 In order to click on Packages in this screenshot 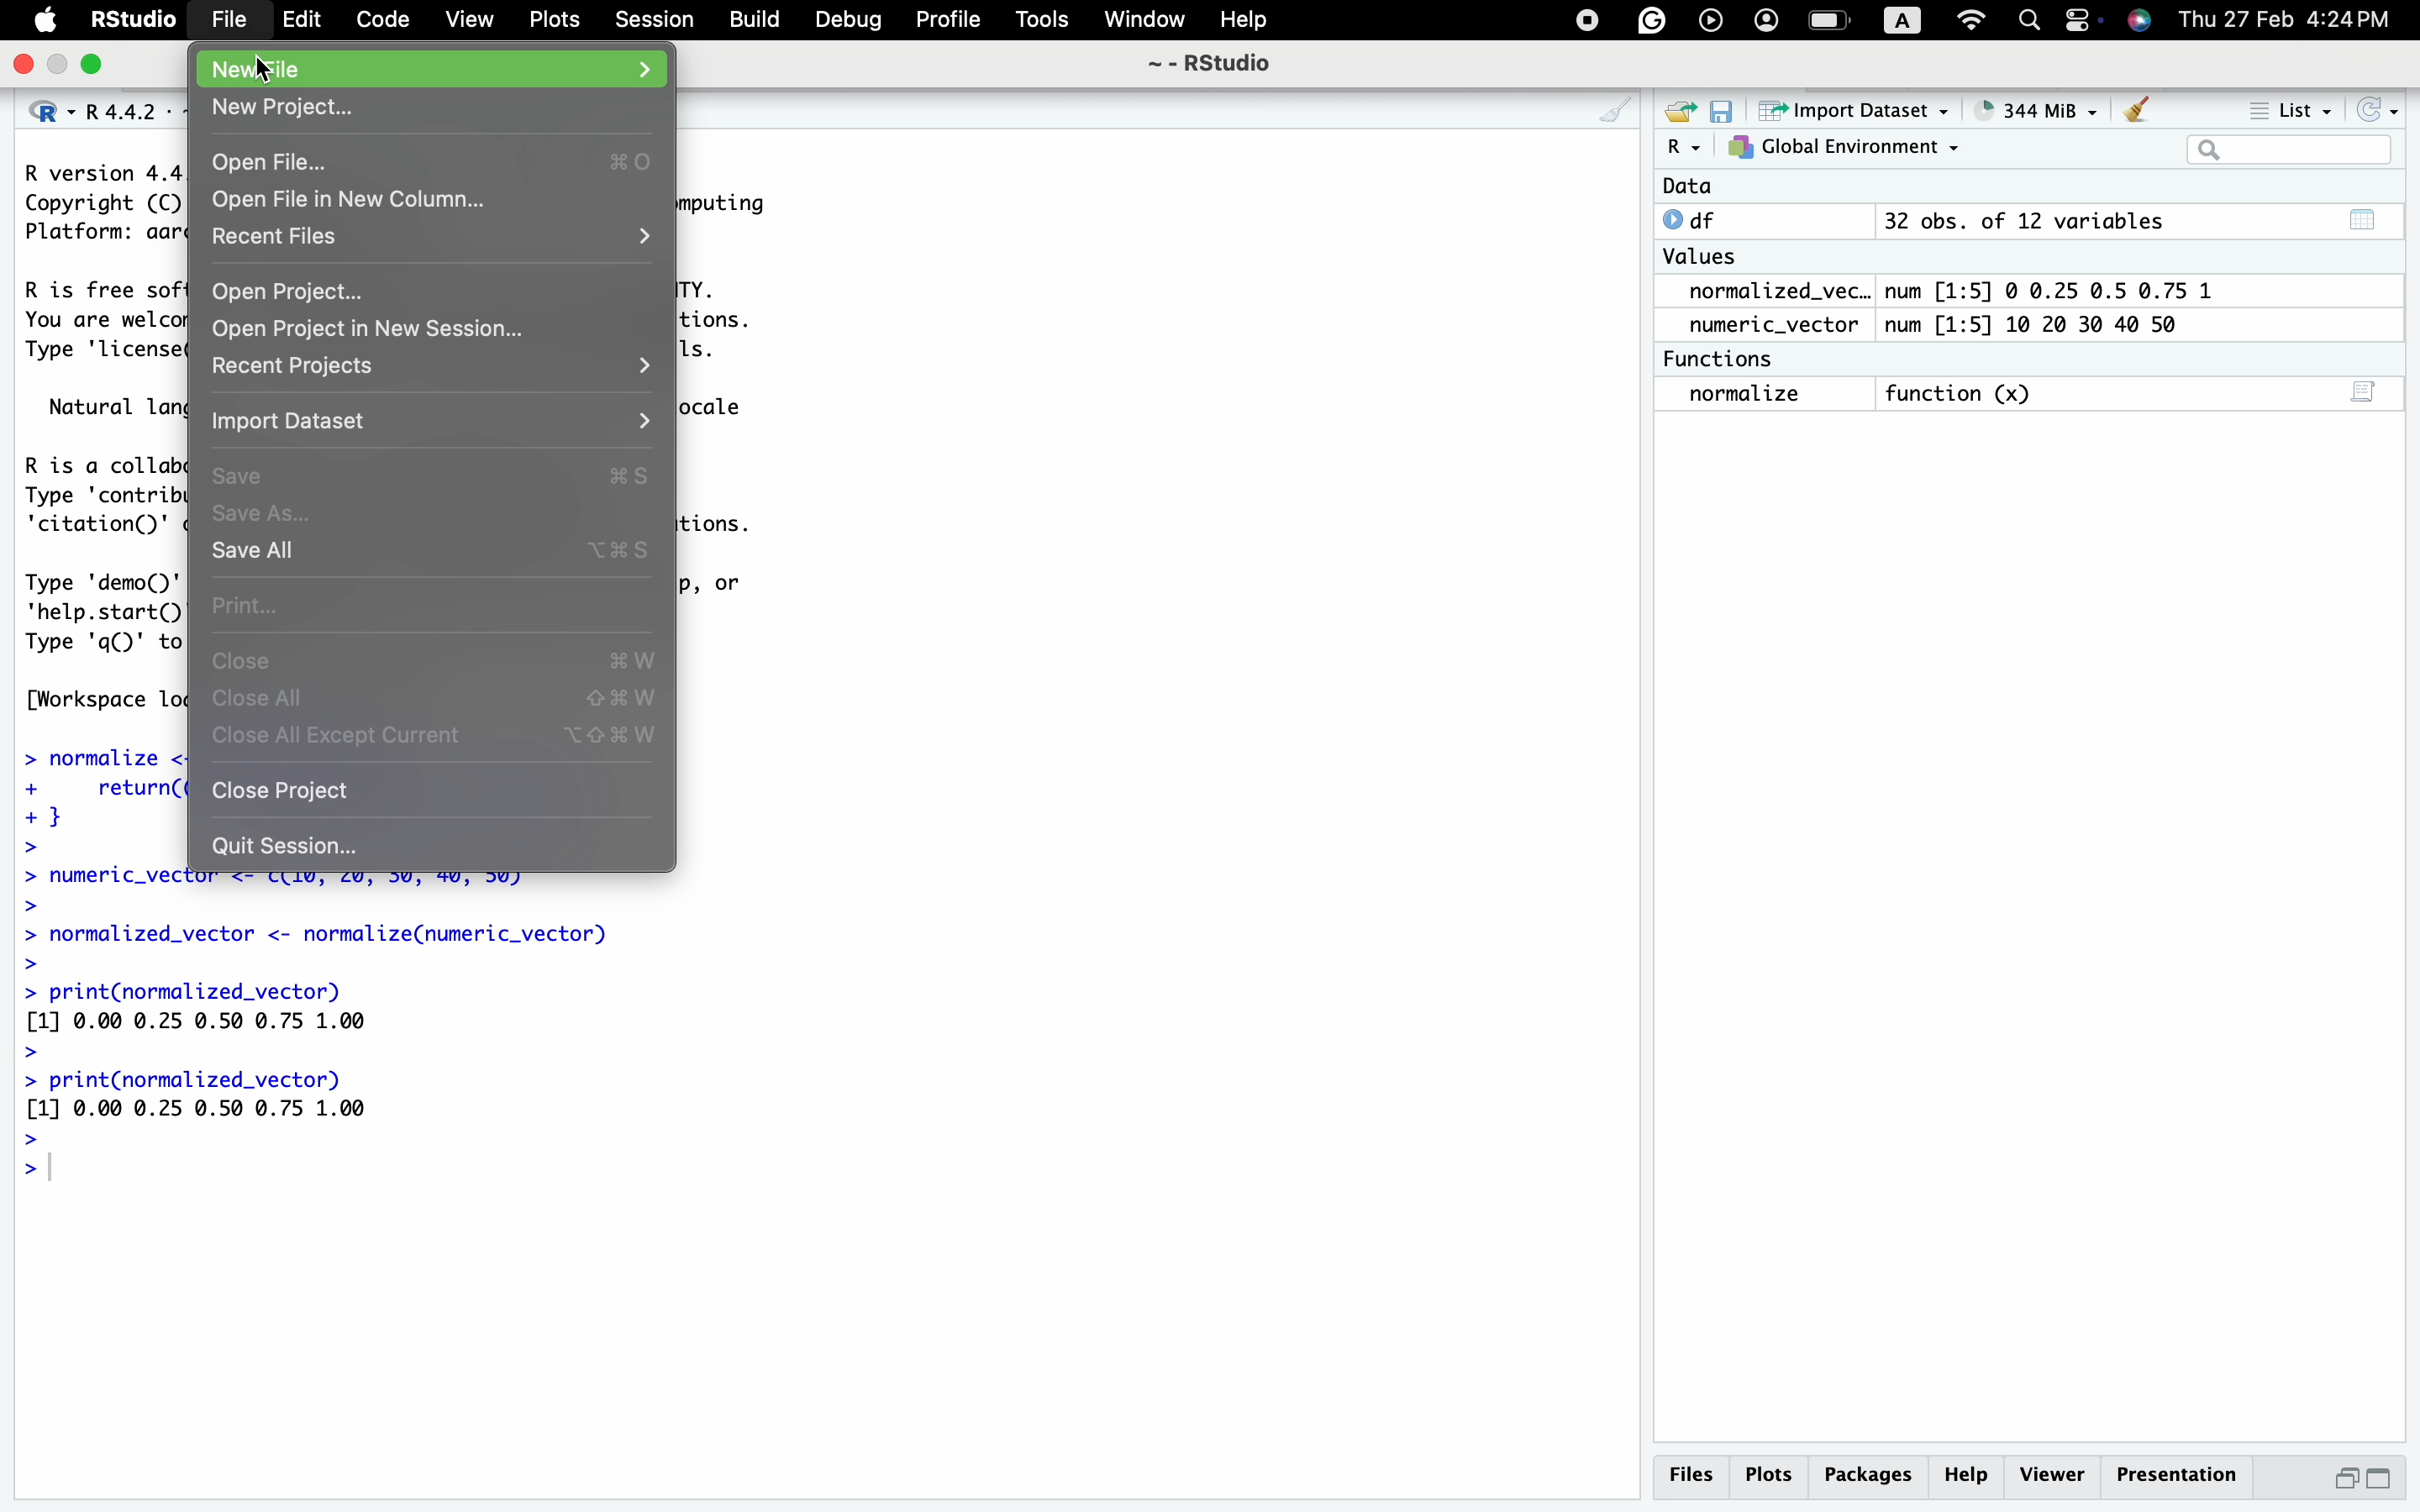, I will do `click(1870, 1479)`.